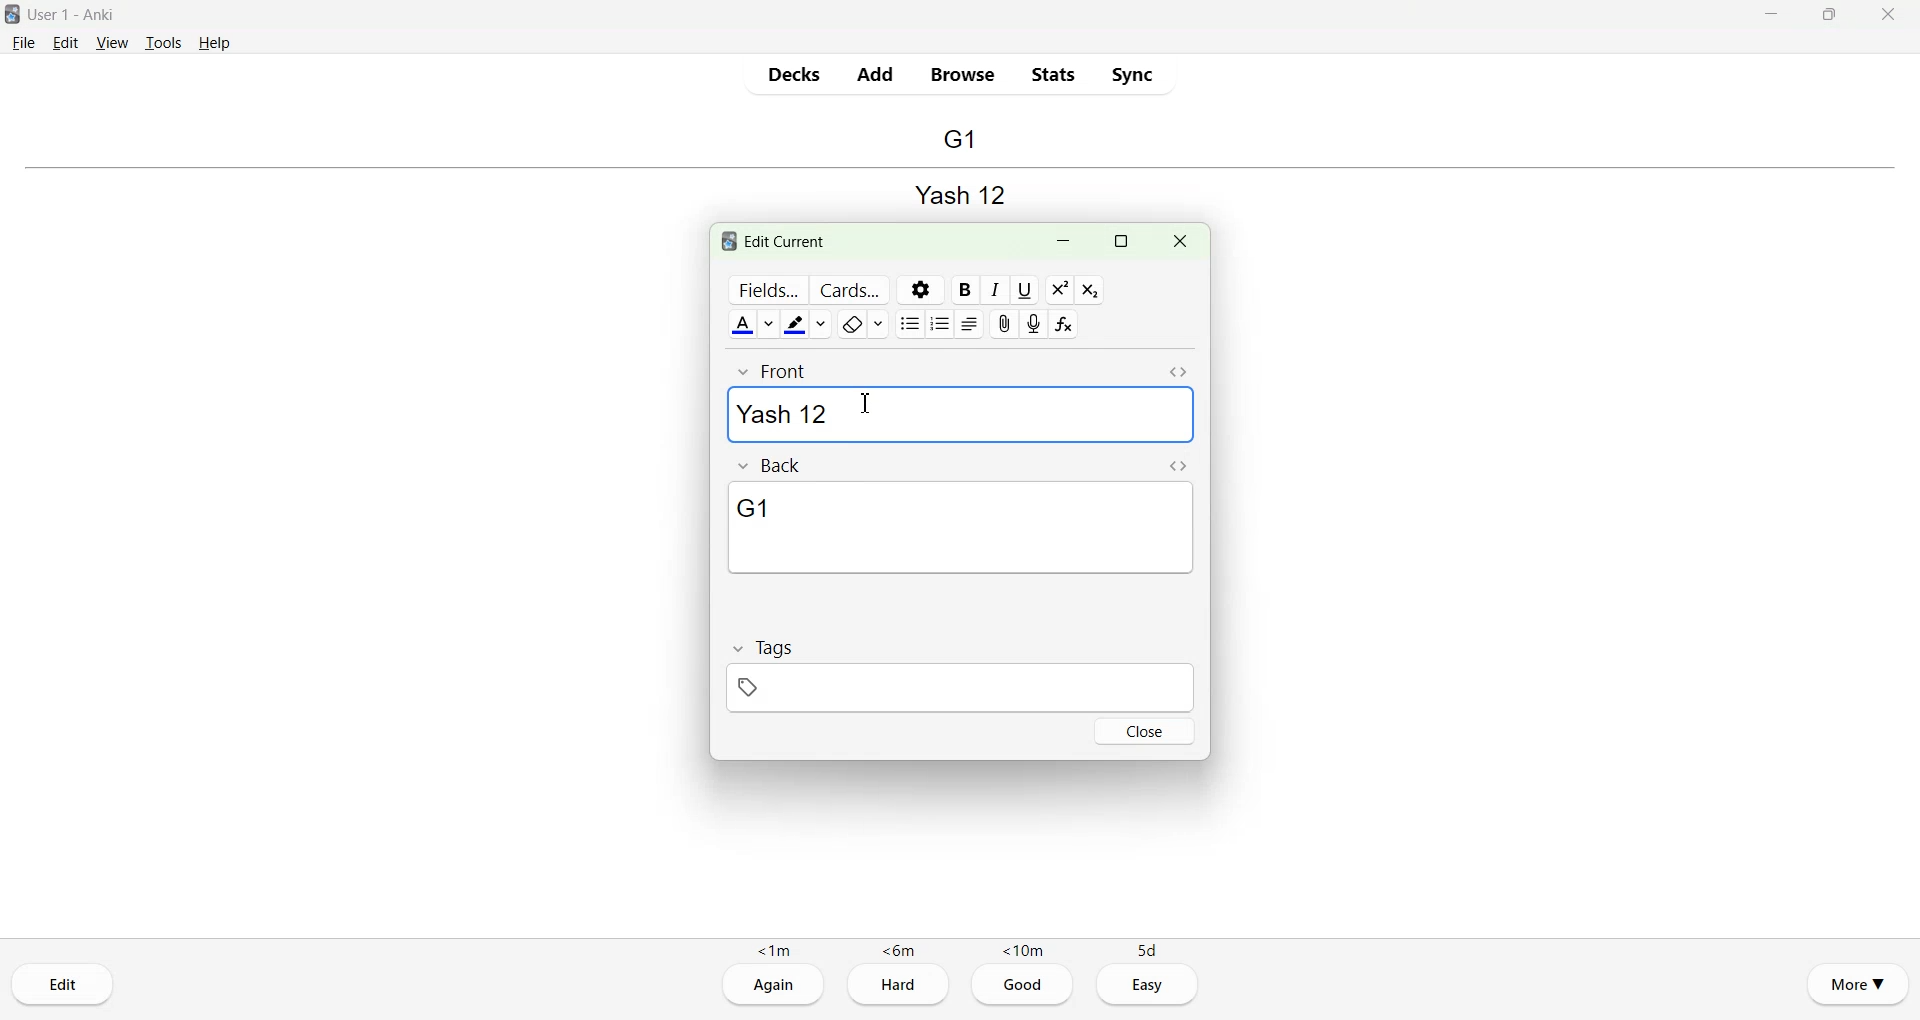 The height and width of the screenshot is (1020, 1920). I want to click on Attach picture/audio/video, so click(1002, 324).